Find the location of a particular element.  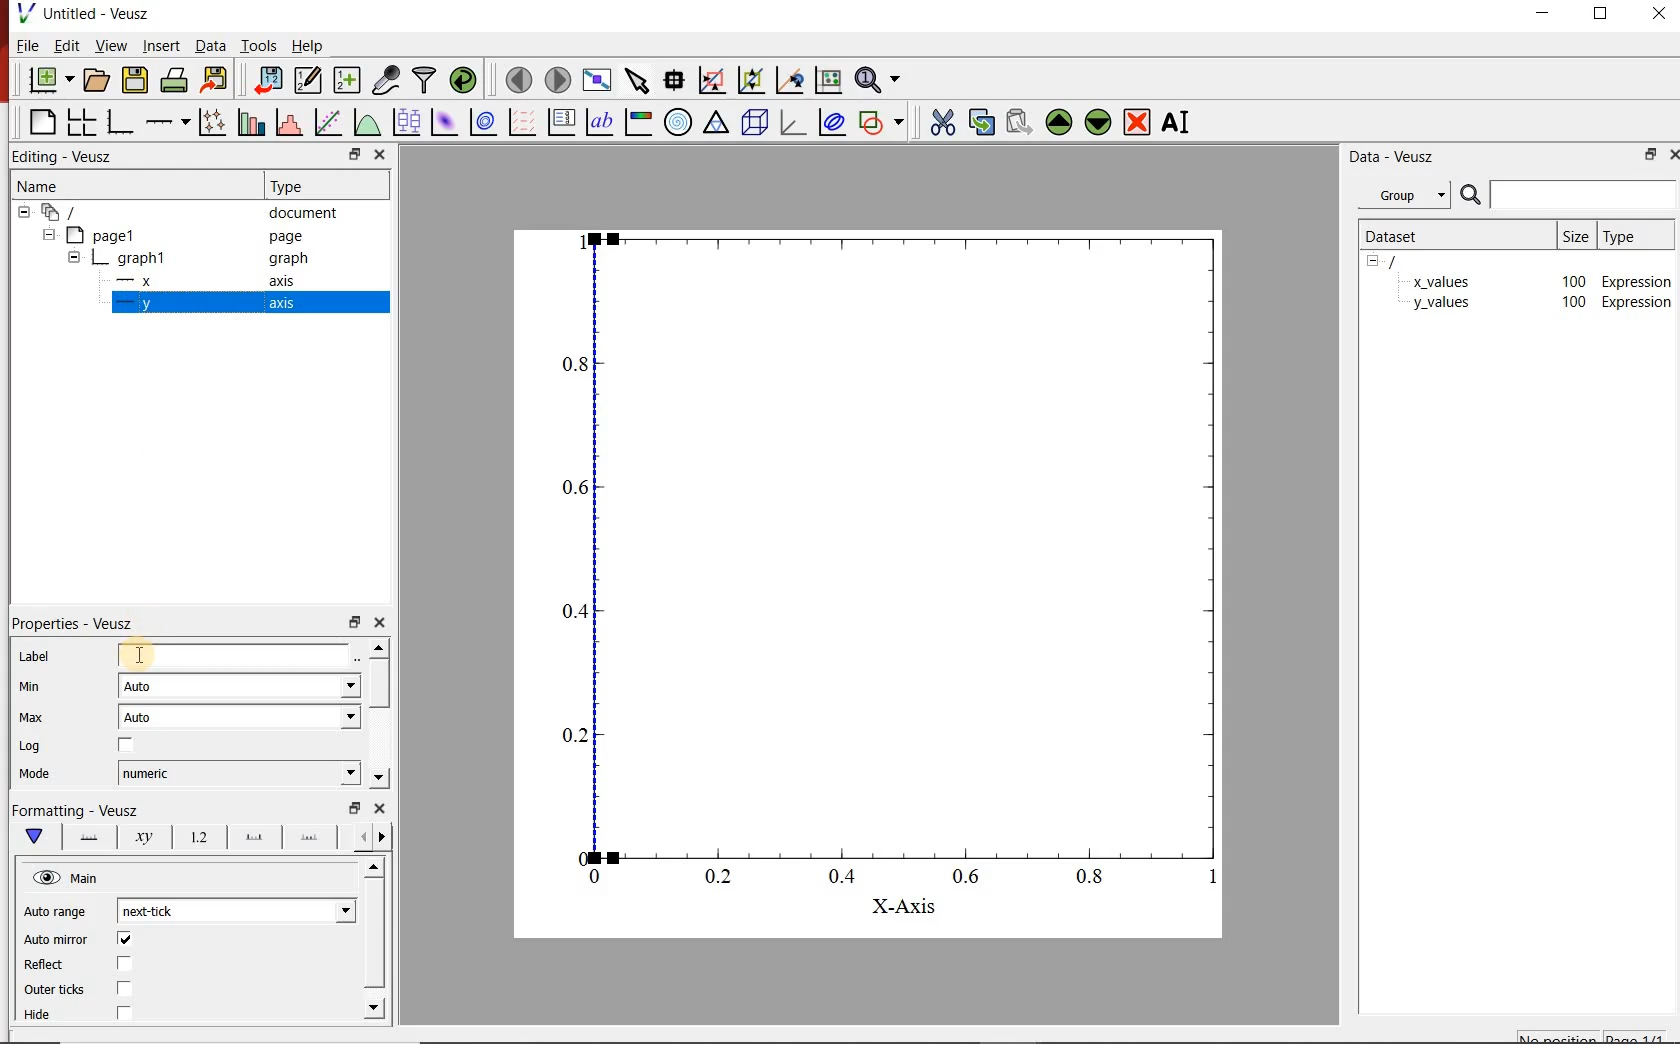

—-—y is located at coordinates (134, 304).